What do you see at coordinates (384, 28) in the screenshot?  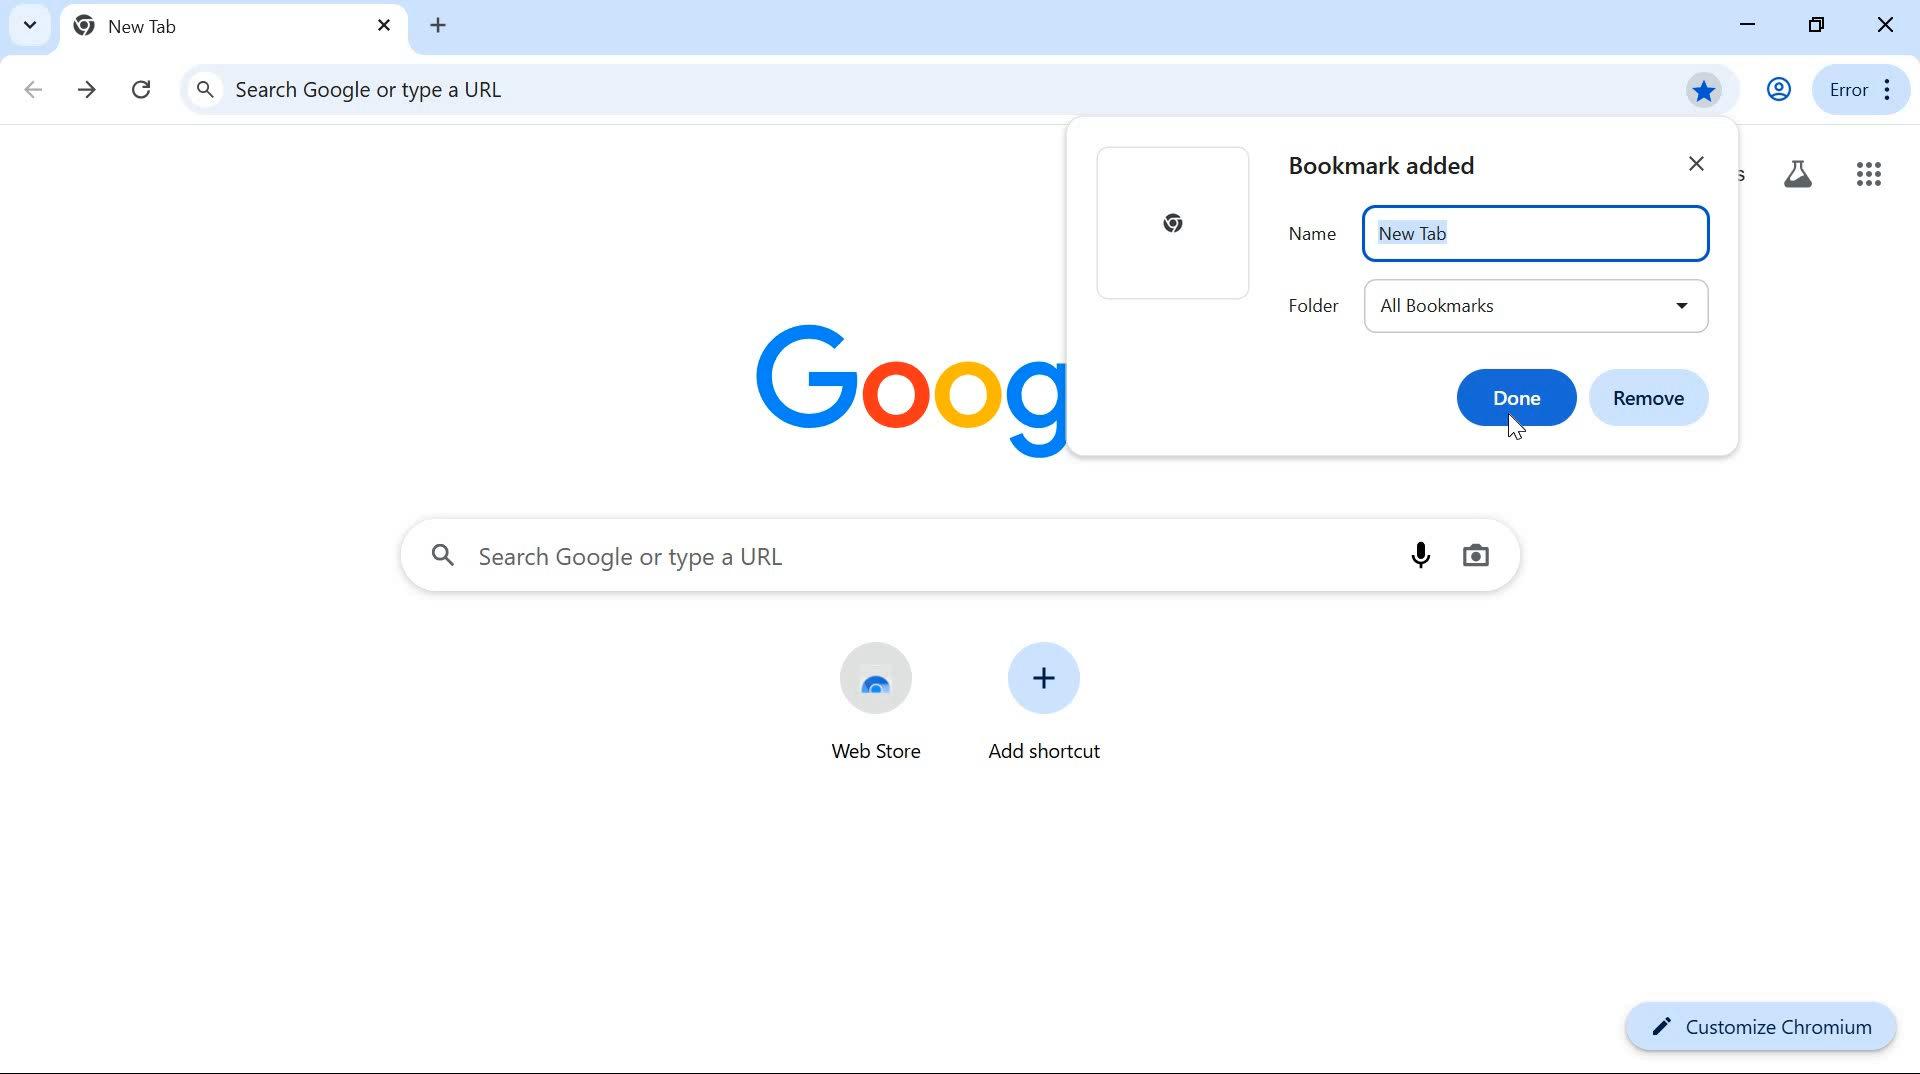 I see `close` at bounding box center [384, 28].